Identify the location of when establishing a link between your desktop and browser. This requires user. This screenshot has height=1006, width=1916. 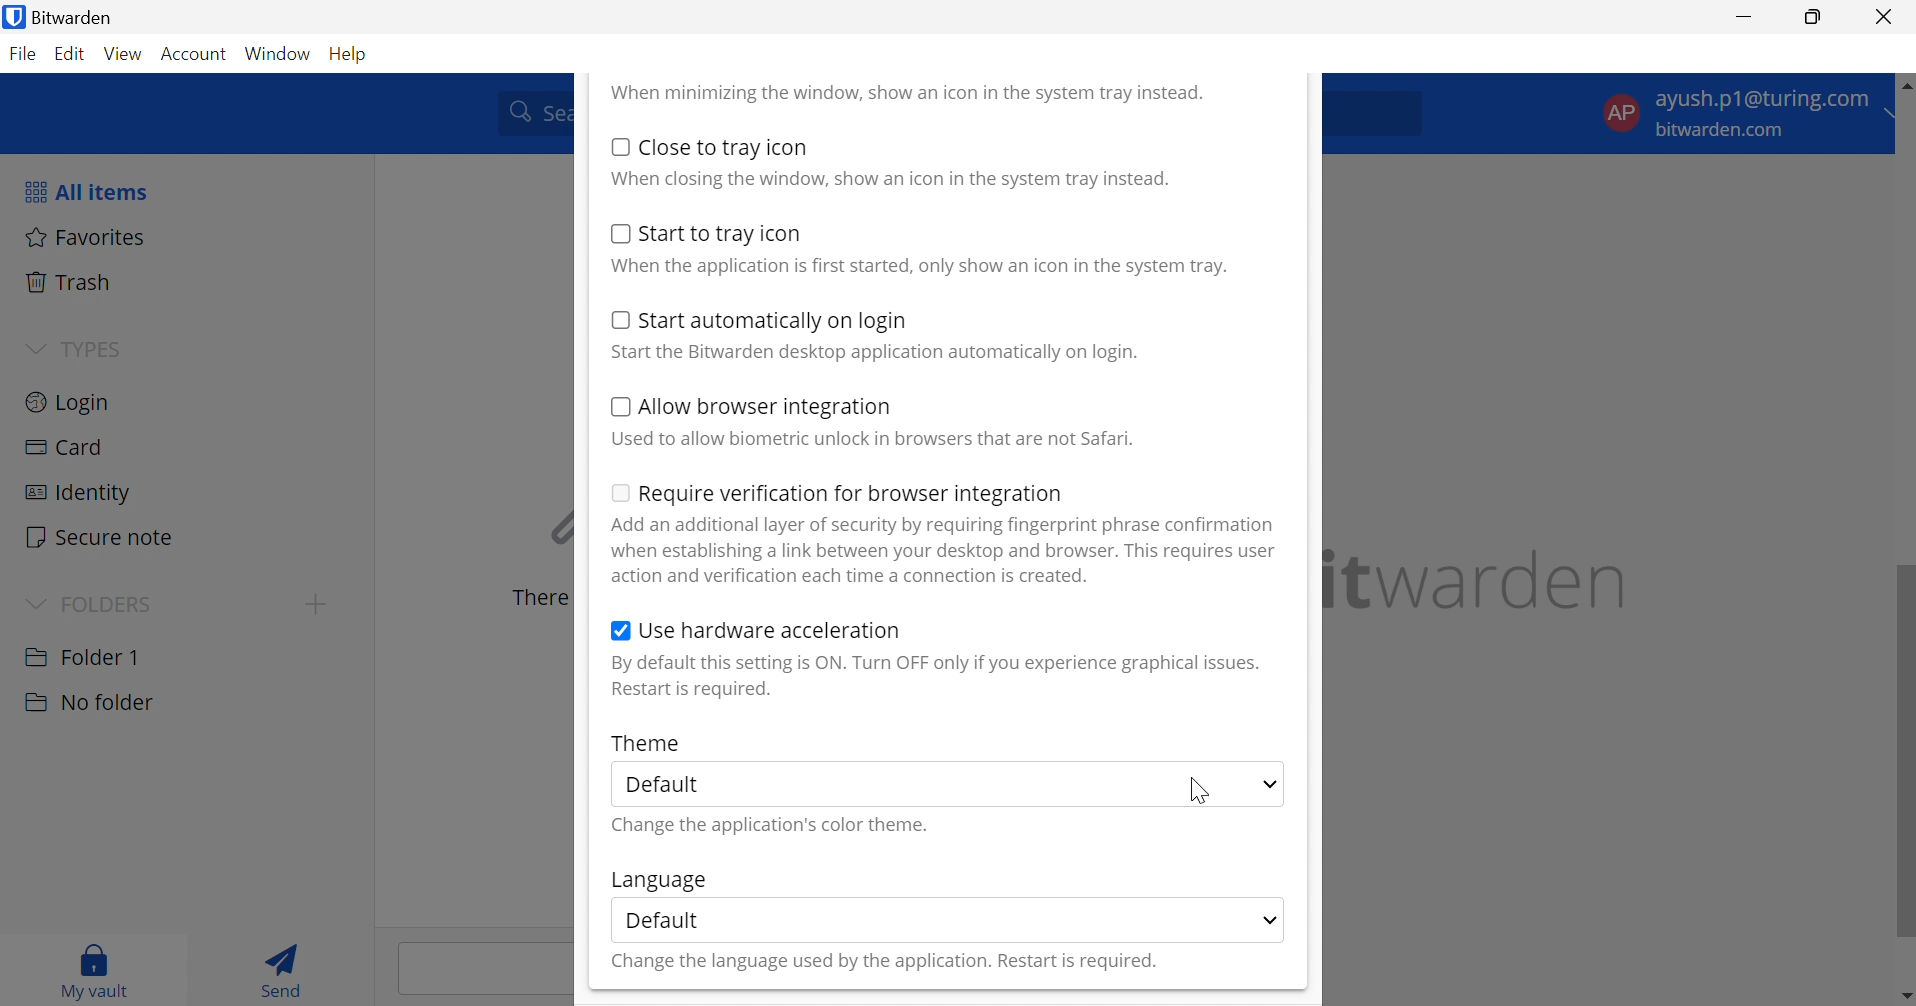
(945, 551).